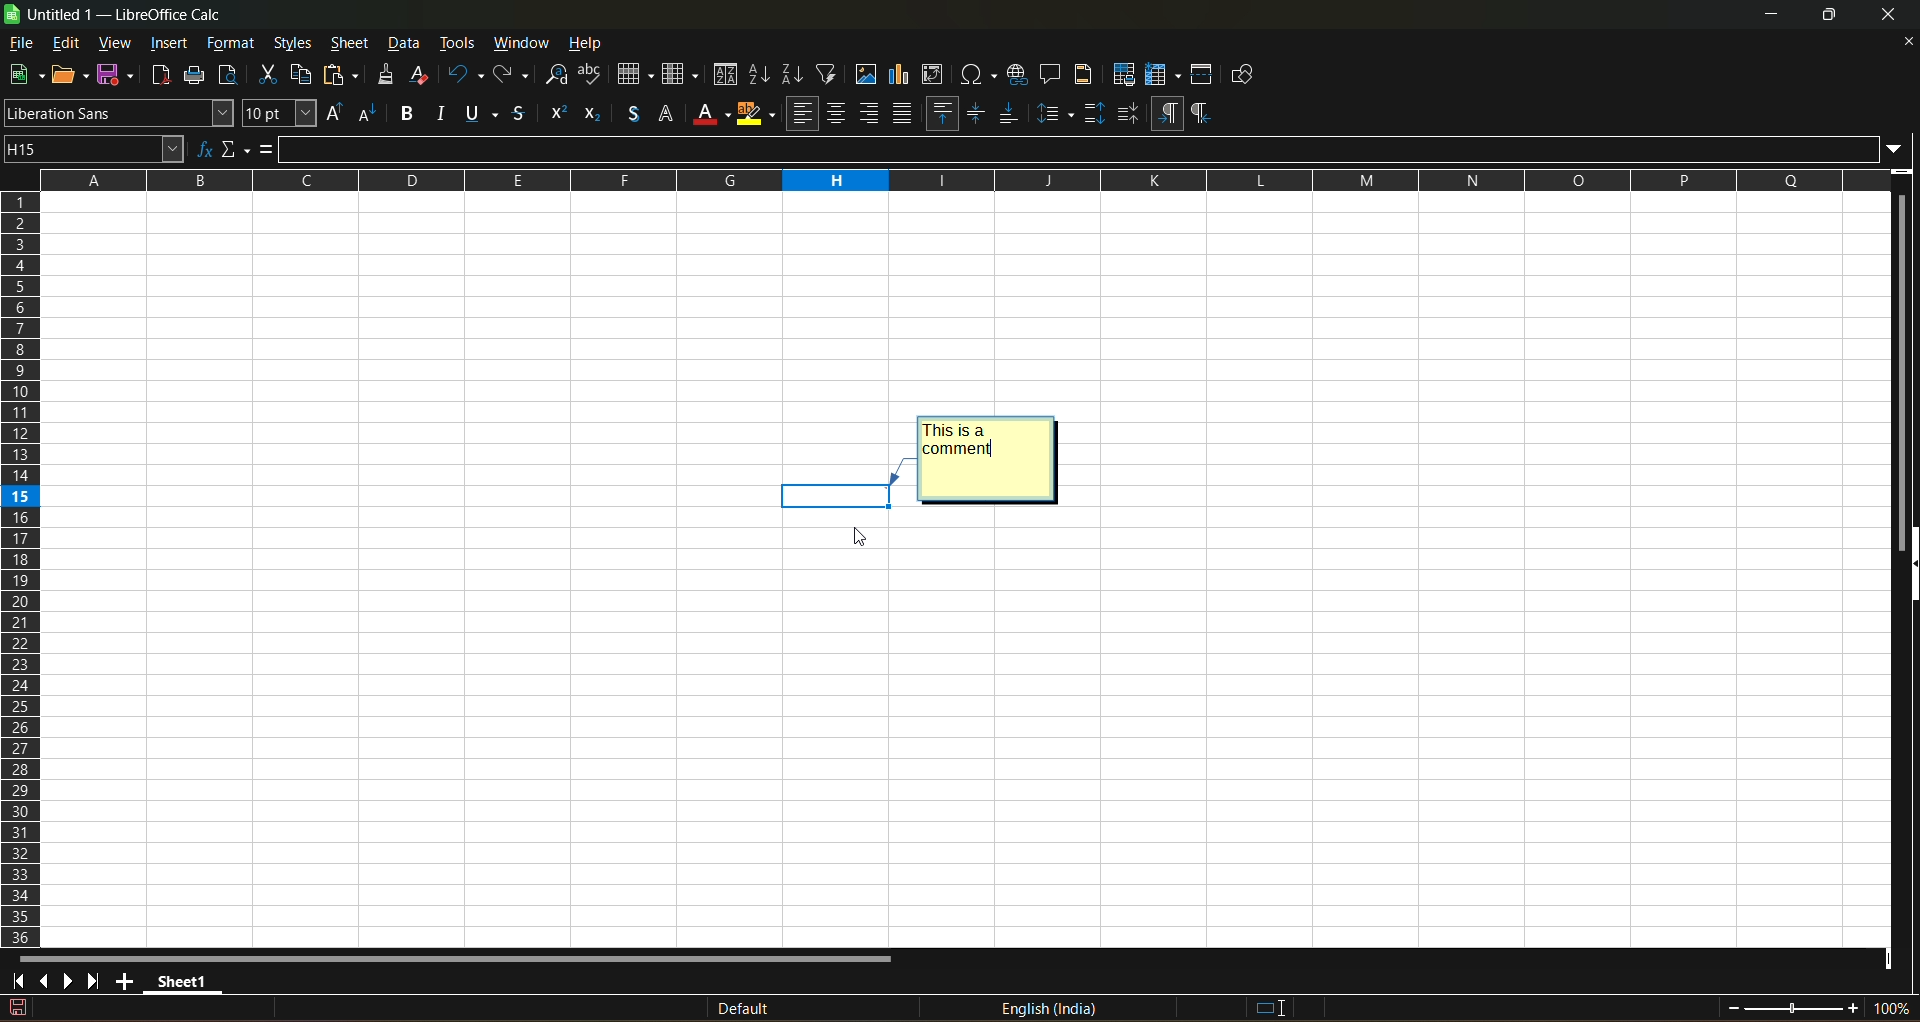 Image resolution: width=1920 pixels, height=1022 pixels. I want to click on split window, so click(1203, 72).